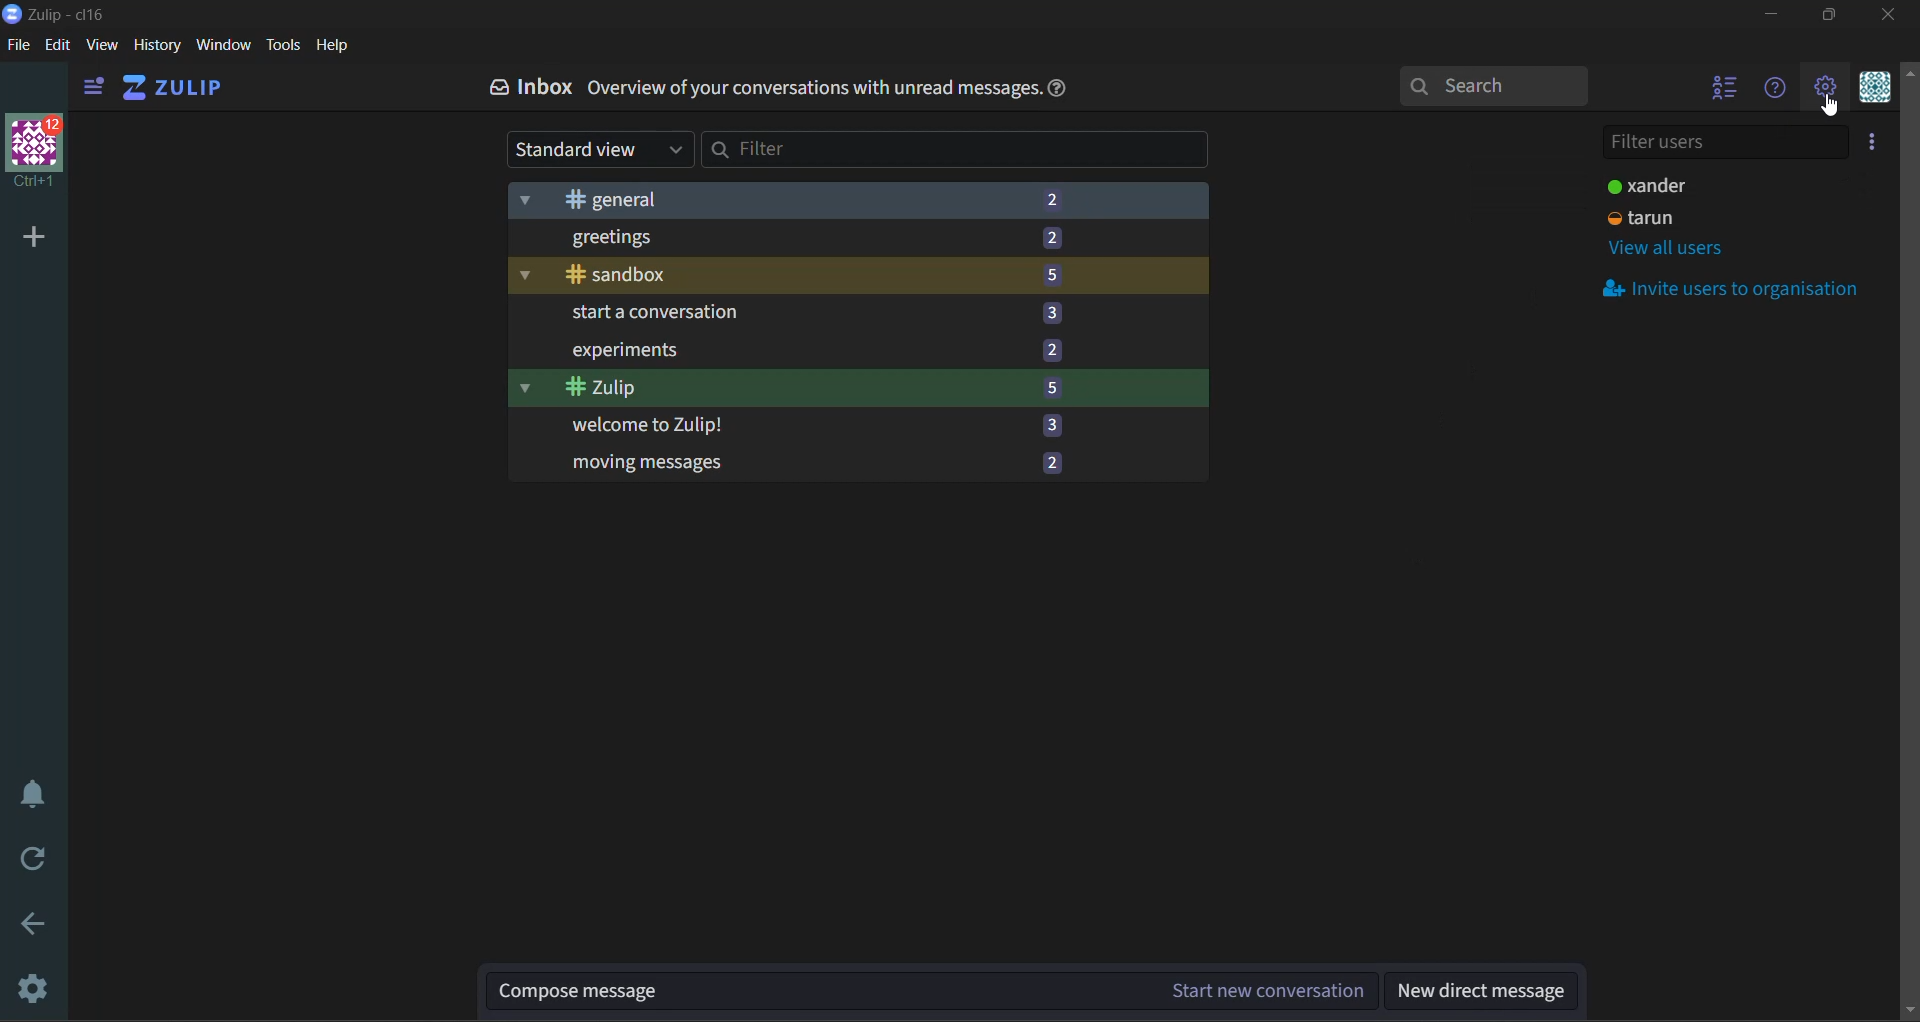 The width and height of the screenshot is (1920, 1022). I want to click on hide user list, so click(1728, 92).